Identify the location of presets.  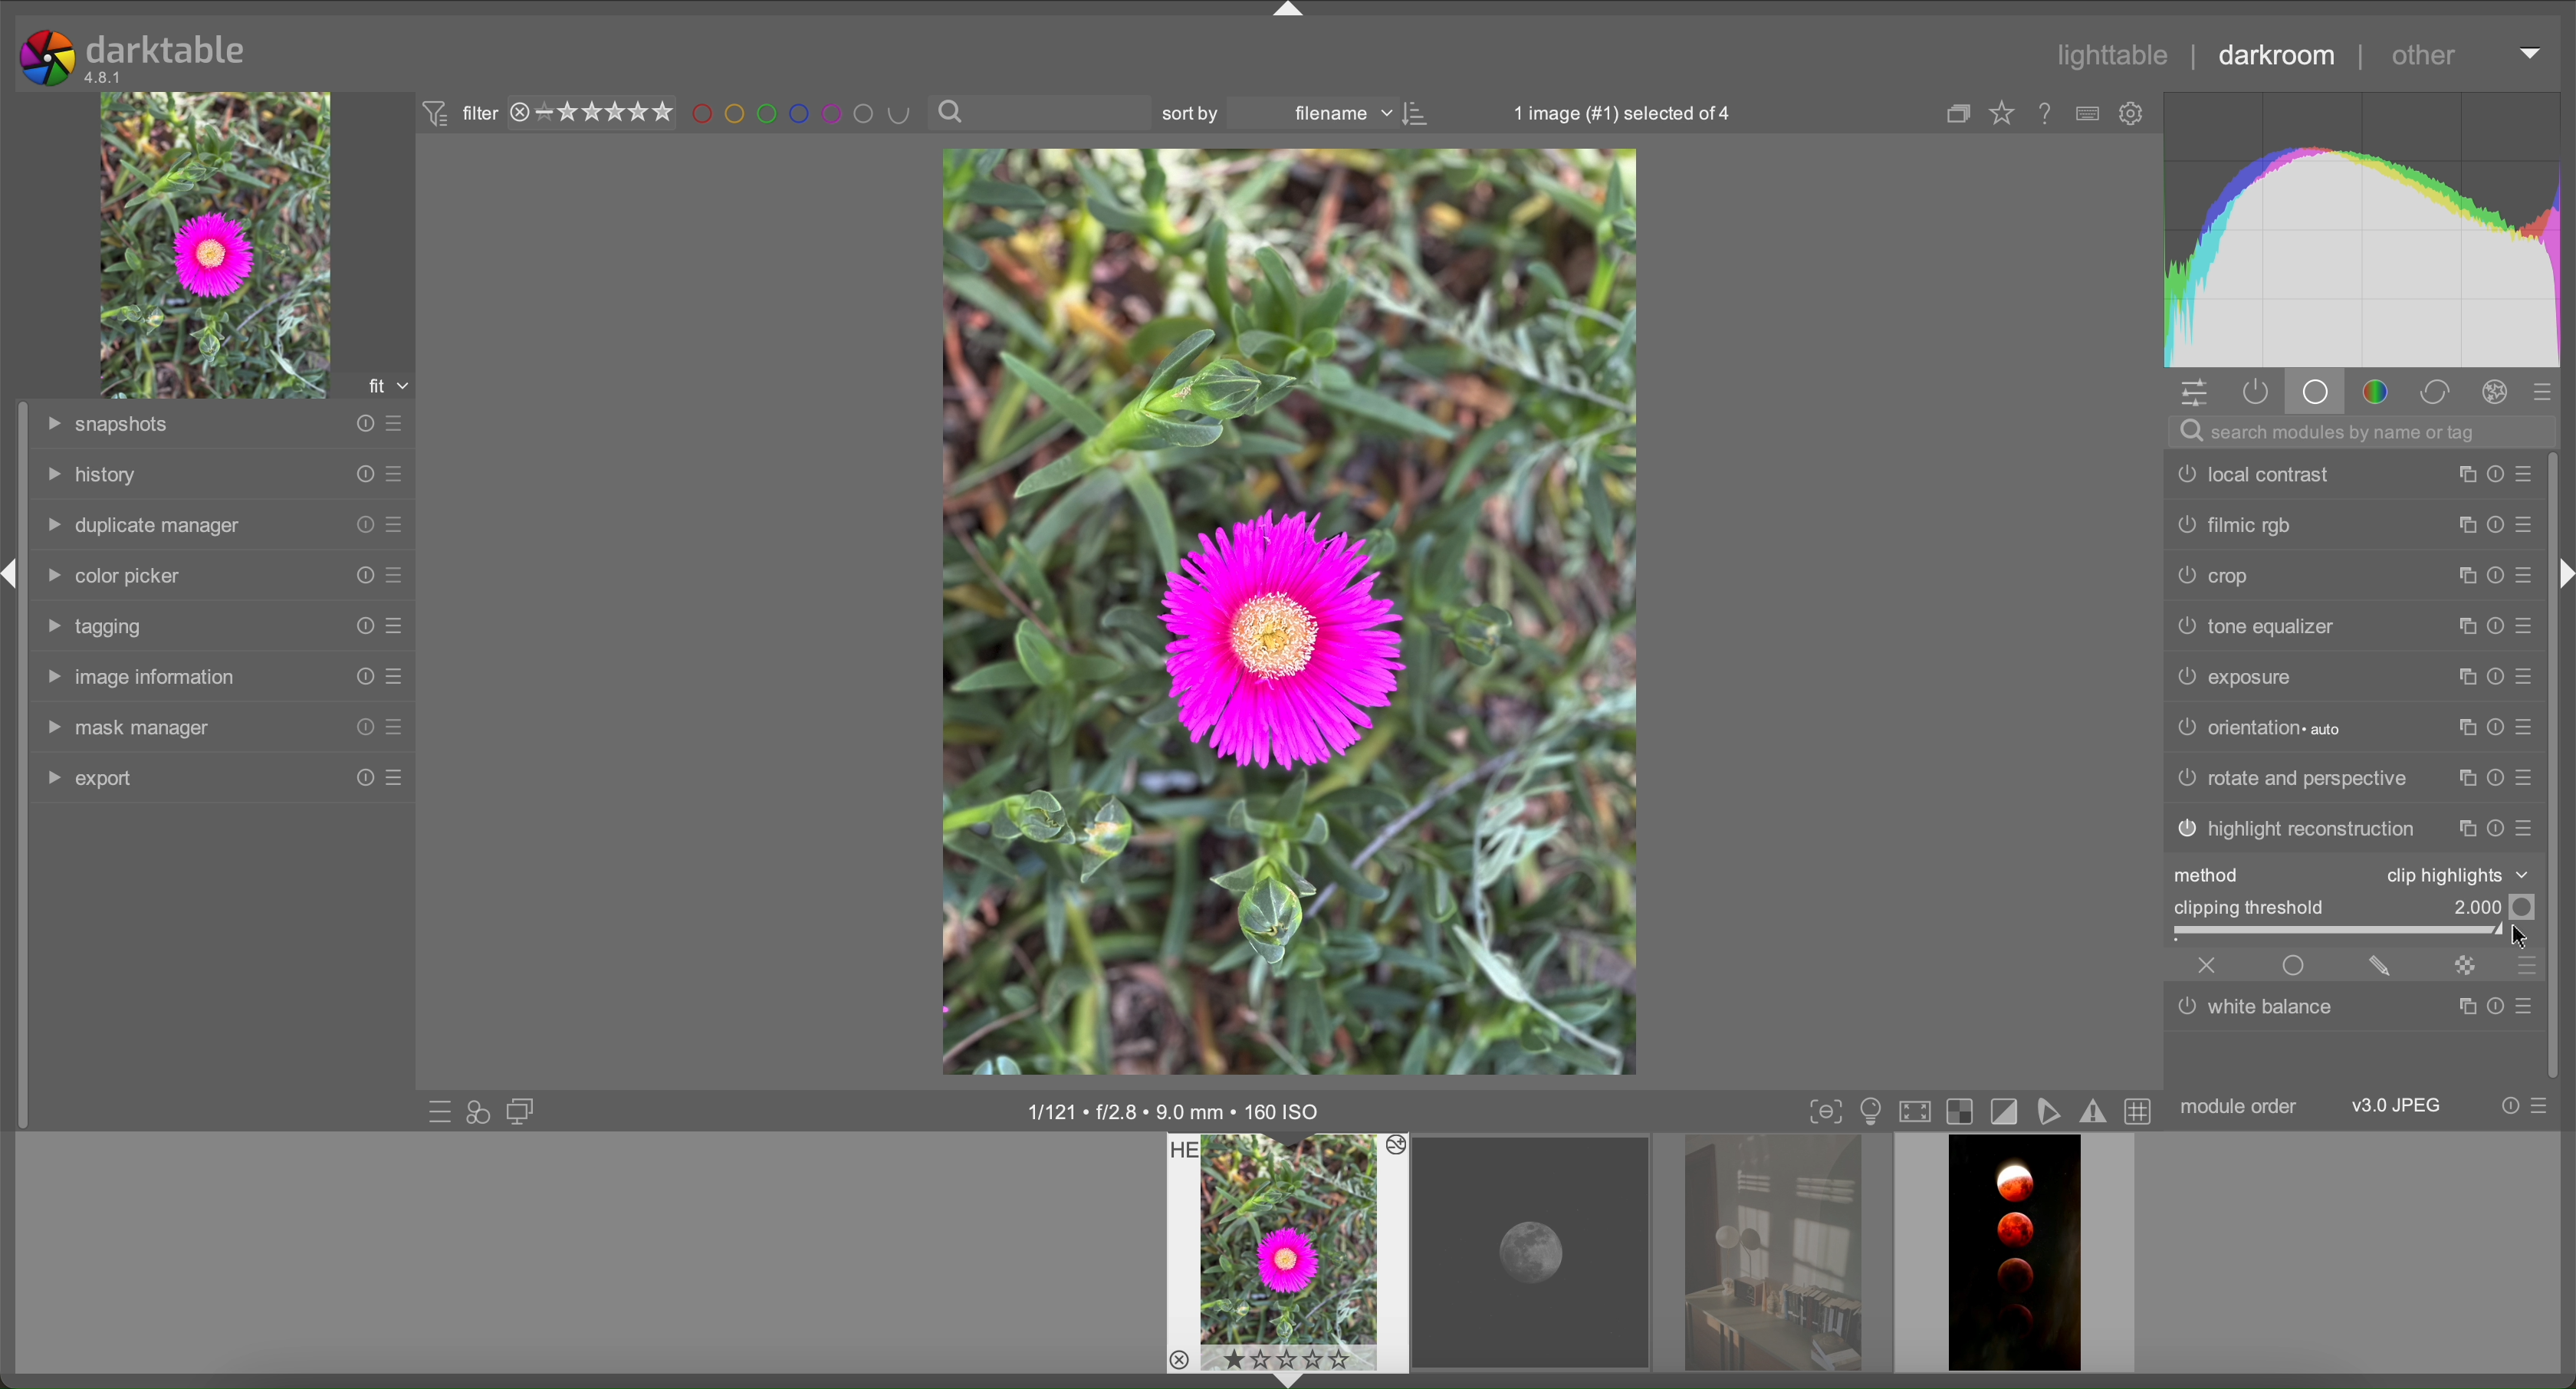
(2527, 679).